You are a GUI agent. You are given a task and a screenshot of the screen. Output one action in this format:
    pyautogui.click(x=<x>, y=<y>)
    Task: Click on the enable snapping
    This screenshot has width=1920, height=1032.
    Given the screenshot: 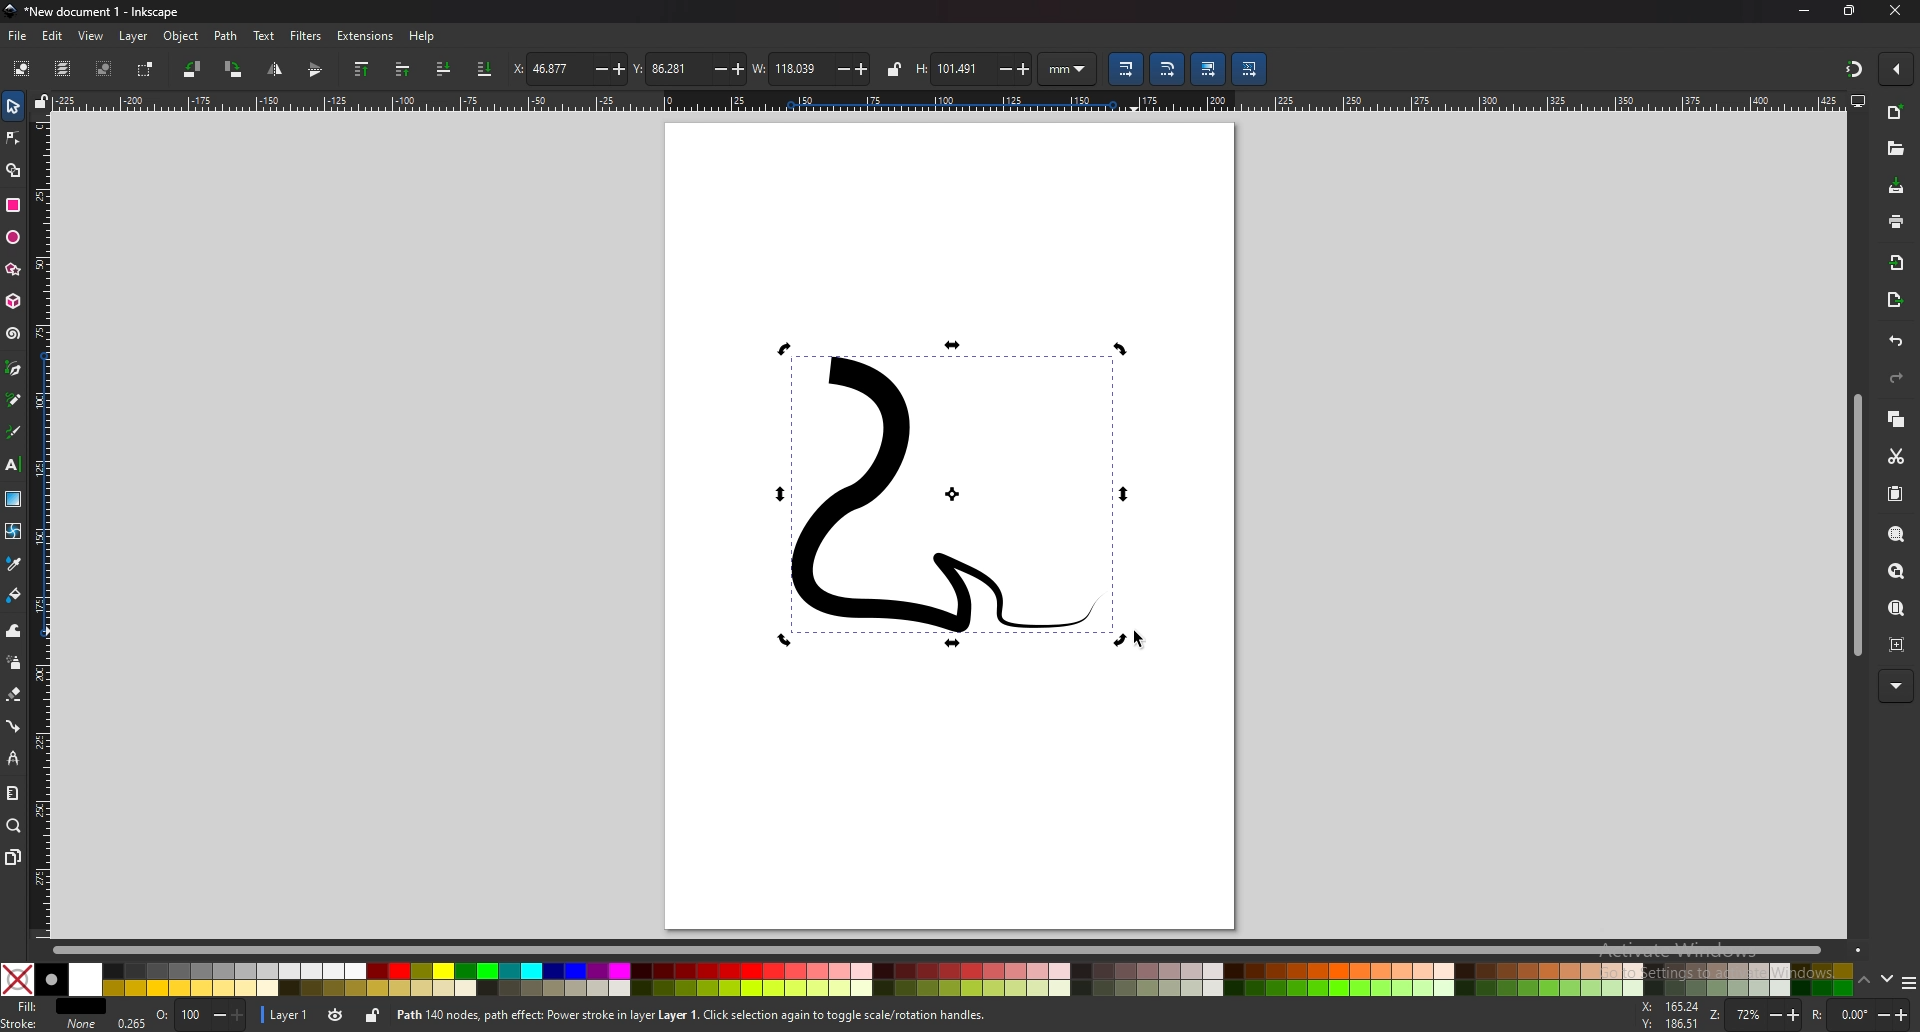 What is the action you would take?
    pyautogui.click(x=1897, y=67)
    